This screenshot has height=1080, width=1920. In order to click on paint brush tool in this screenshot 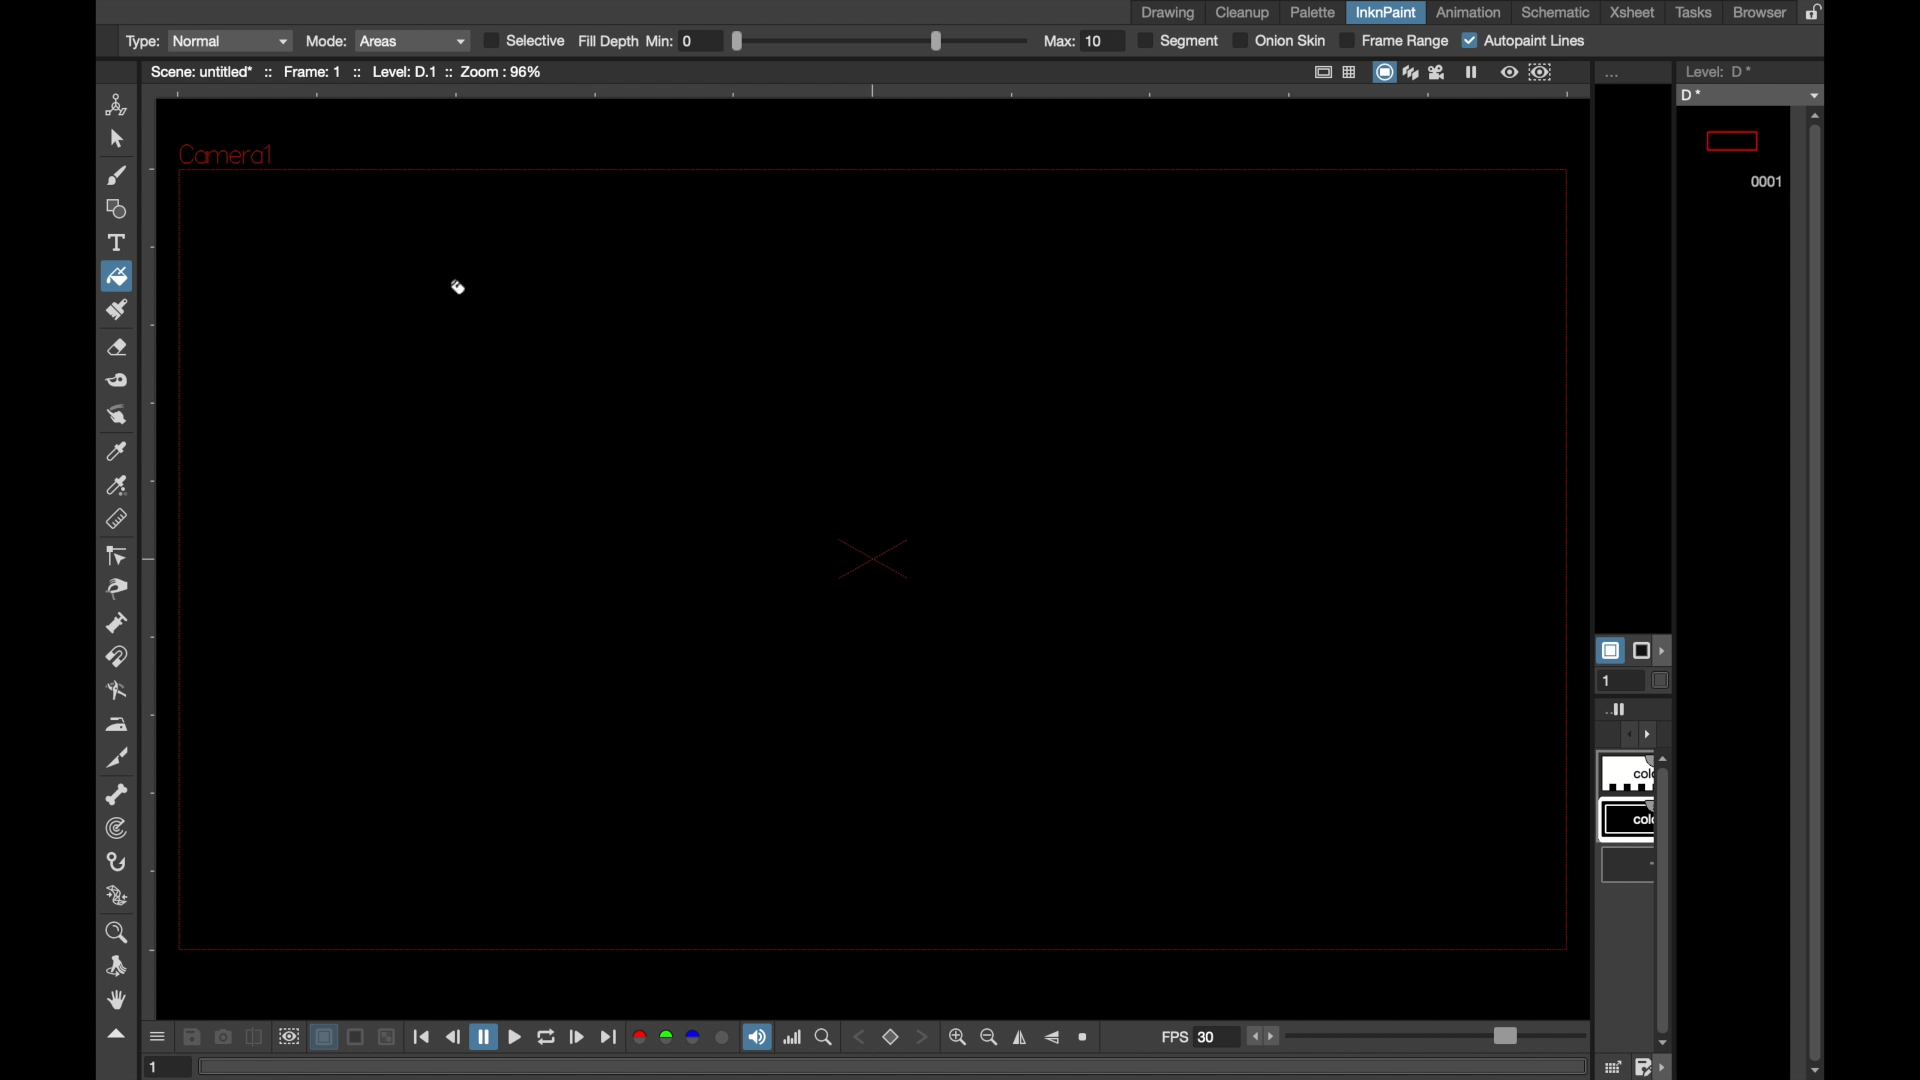, I will do `click(116, 310)`.